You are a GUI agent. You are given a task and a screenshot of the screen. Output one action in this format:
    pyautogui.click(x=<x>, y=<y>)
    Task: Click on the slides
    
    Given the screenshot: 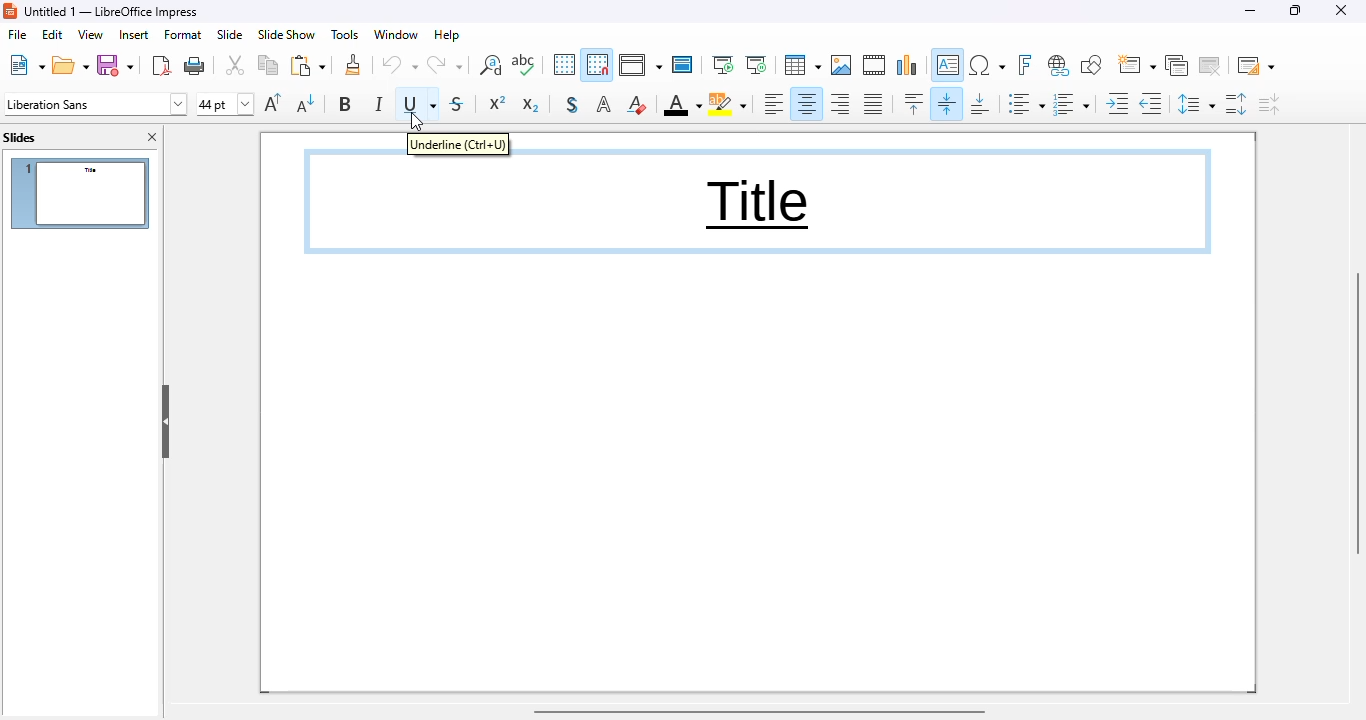 What is the action you would take?
    pyautogui.click(x=20, y=138)
    